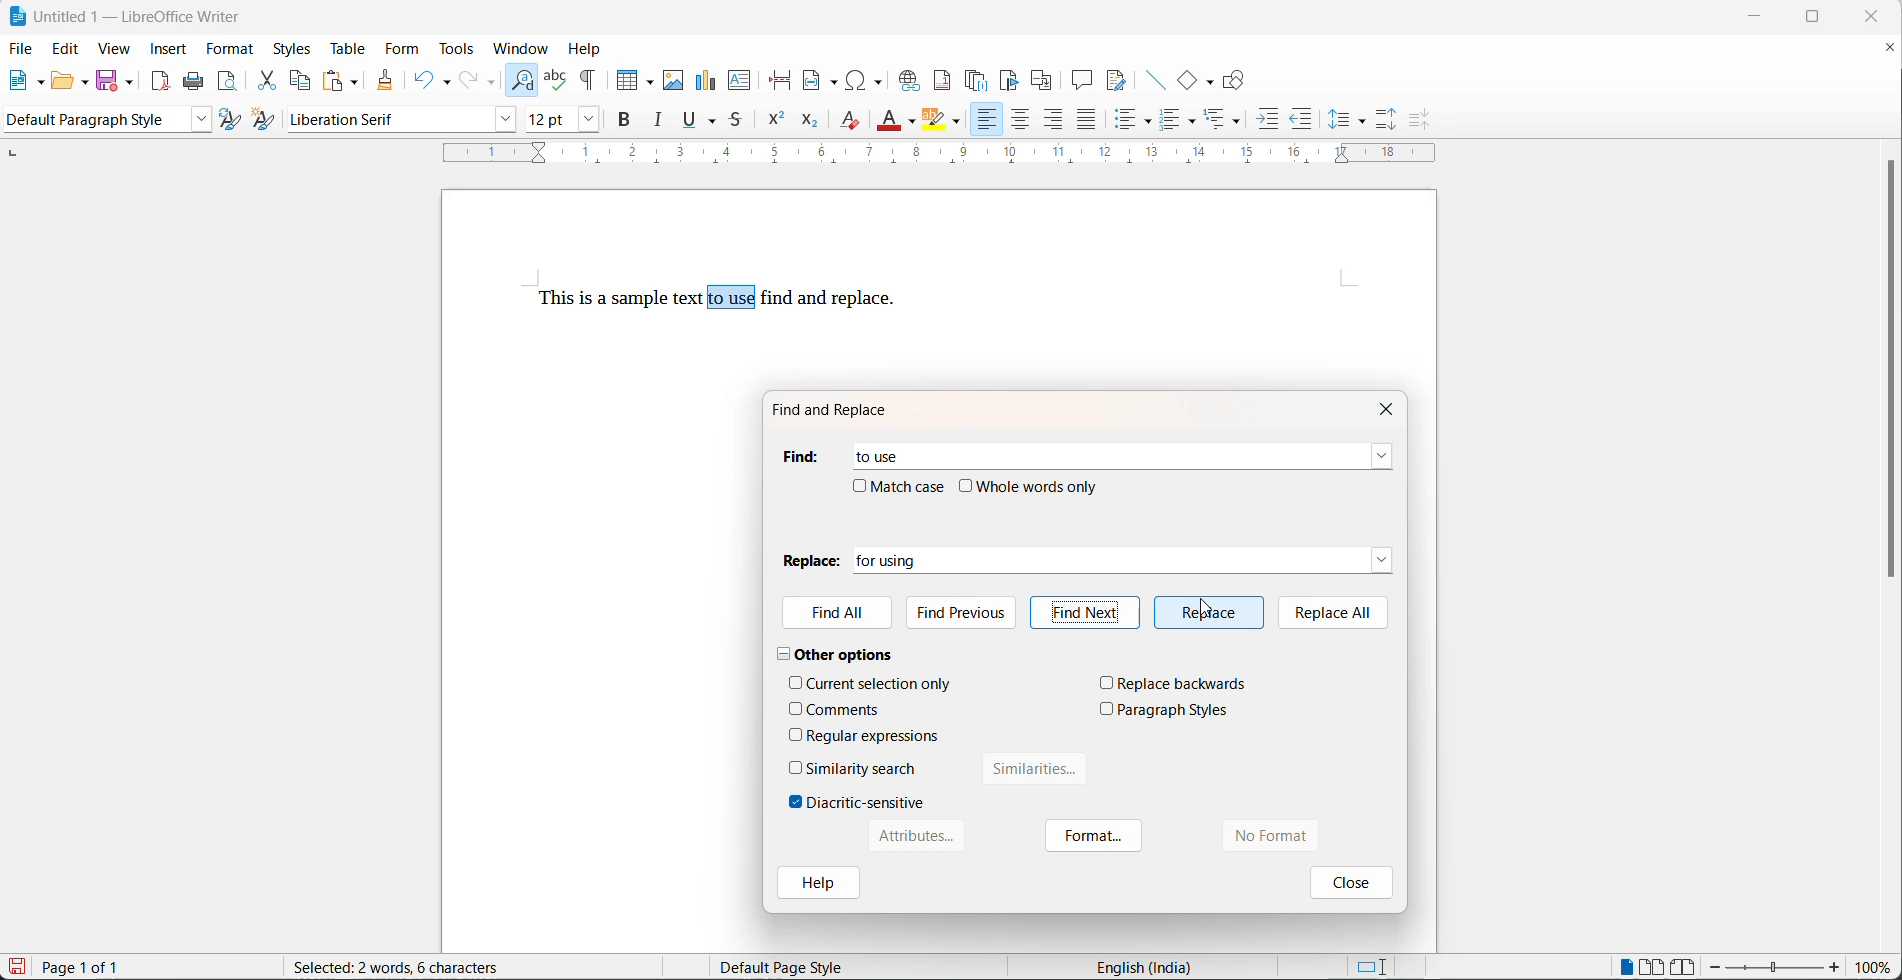  What do you see at coordinates (985, 120) in the screenshot?
I see `text align left` at bounding box center [985, 120].